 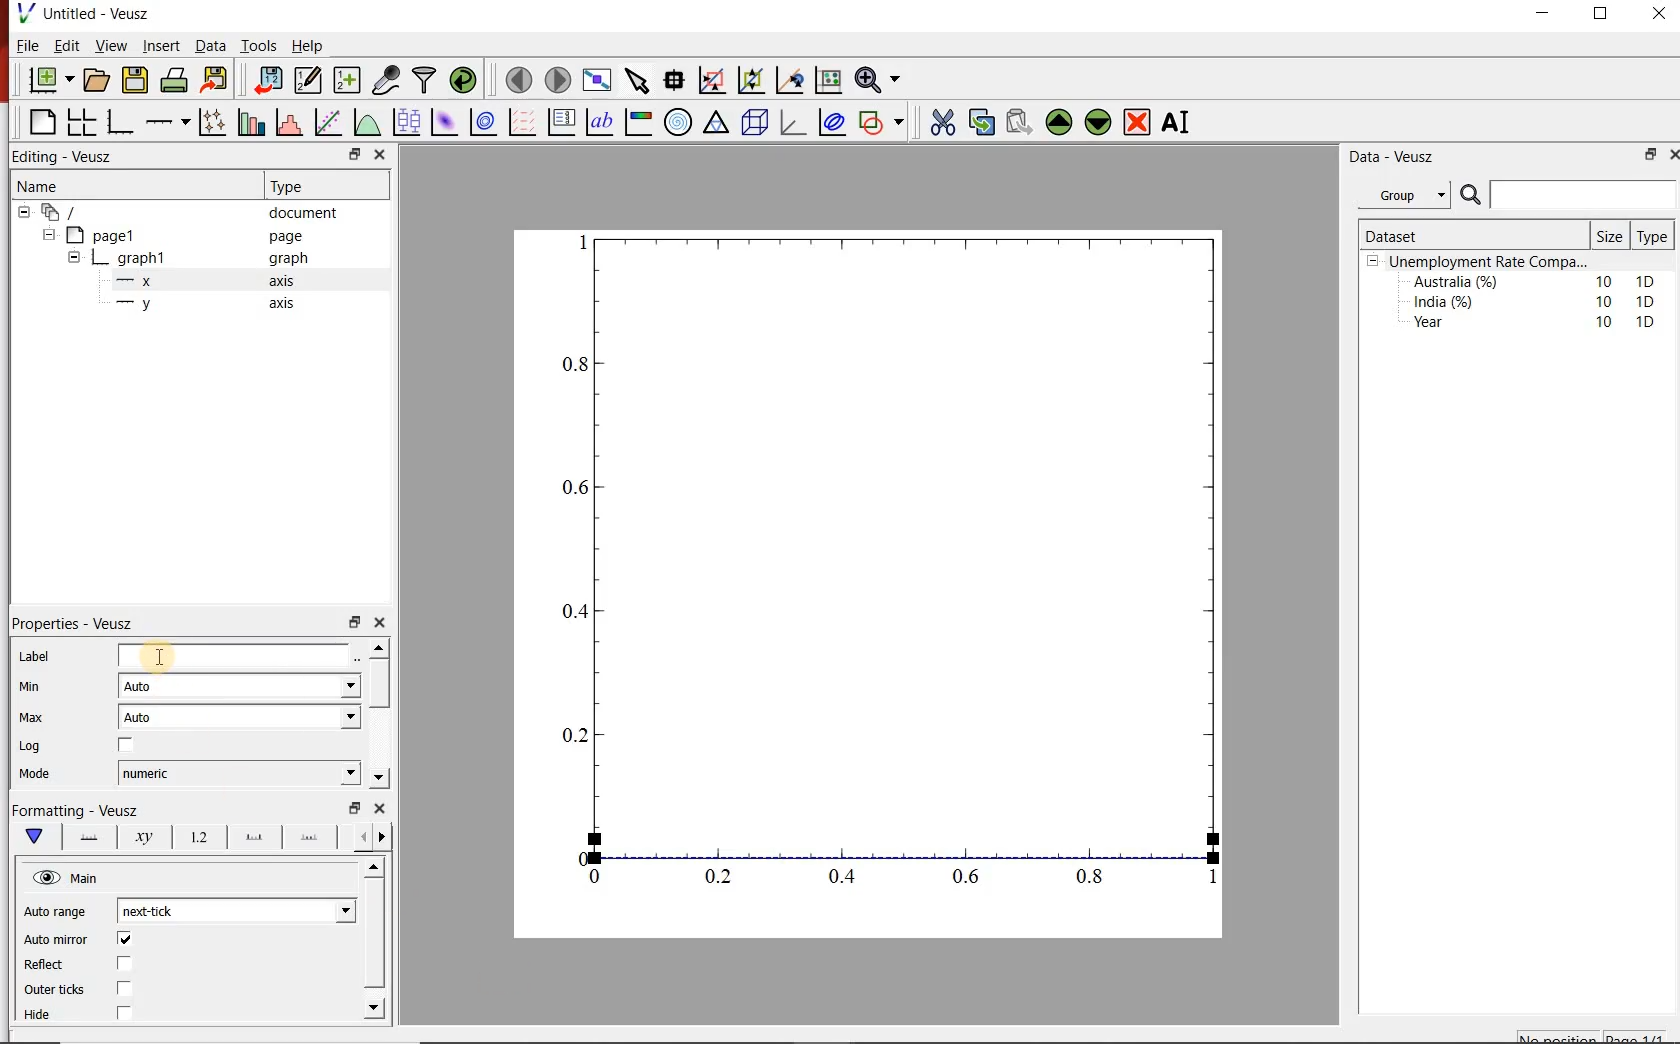 What do you see at coordinates (791, 79) in the screenshot?
I see `click to recenter graph axes` at bounding box center [791, 79].